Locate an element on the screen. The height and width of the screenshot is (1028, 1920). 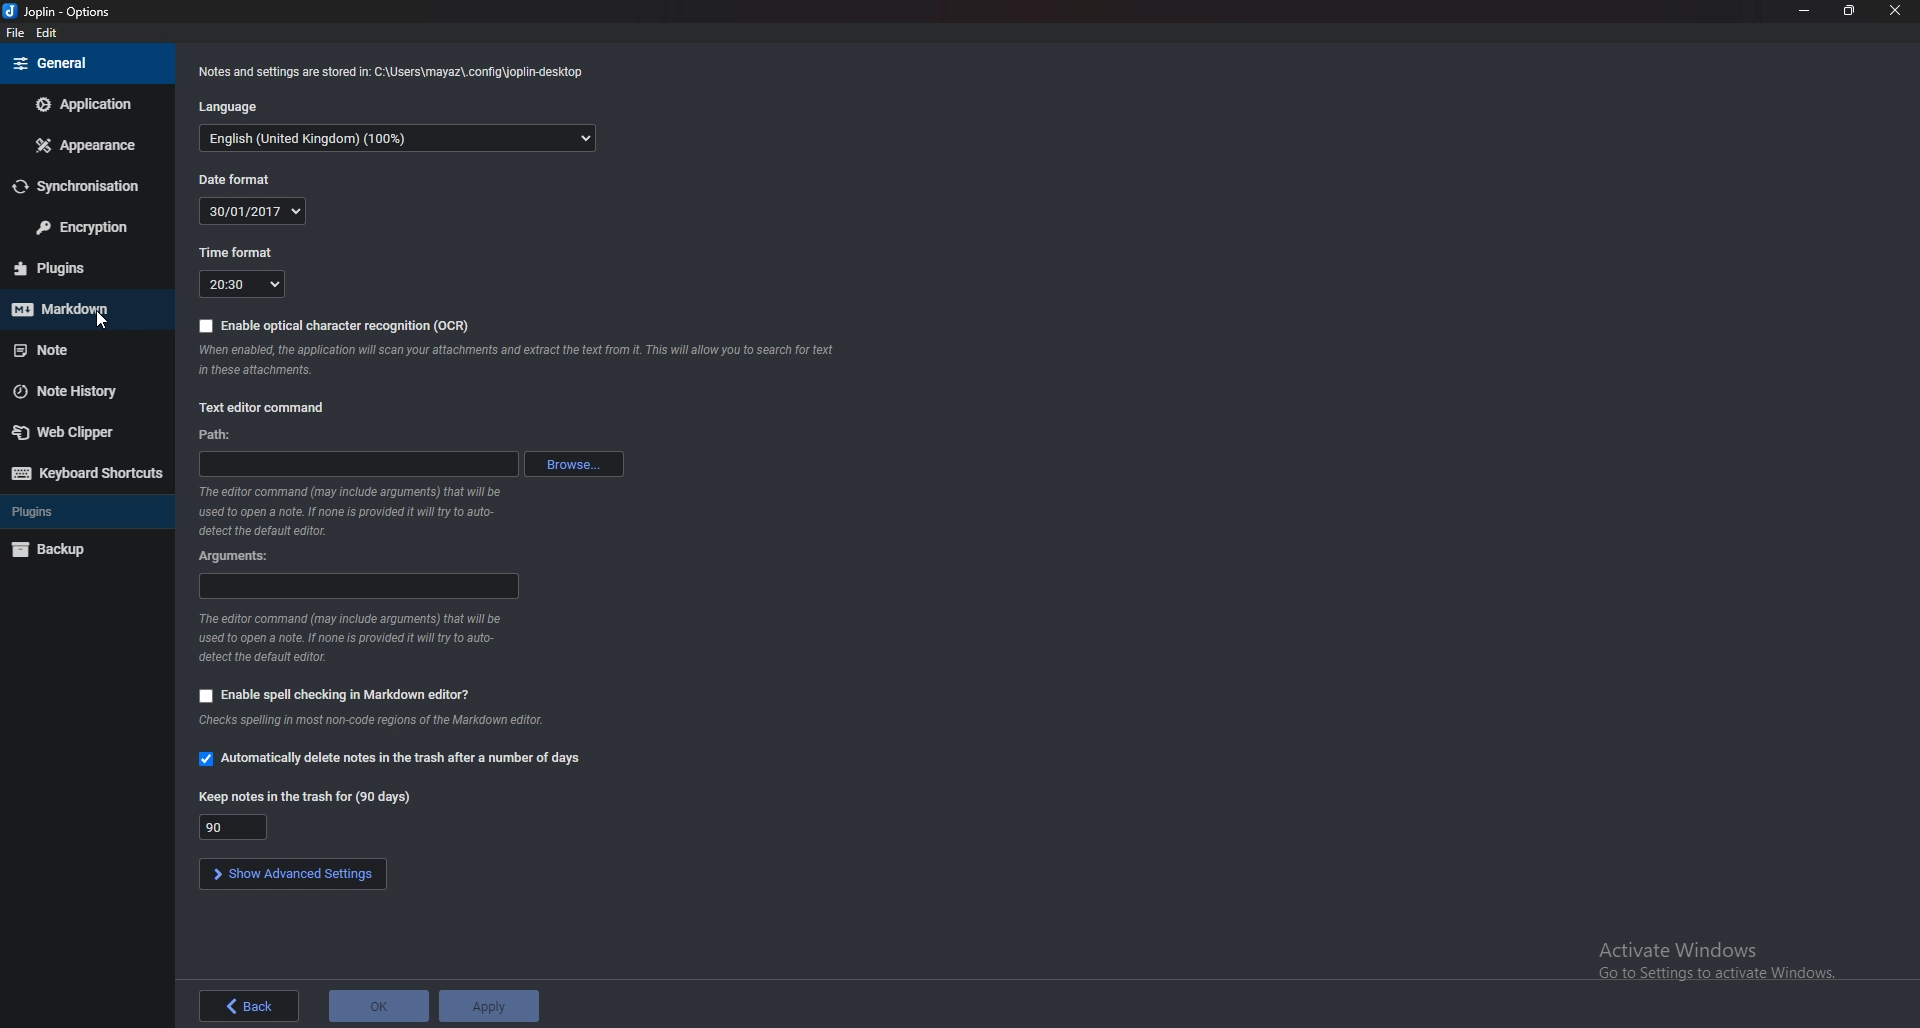
Encryption is located at coordinates (78, 227).